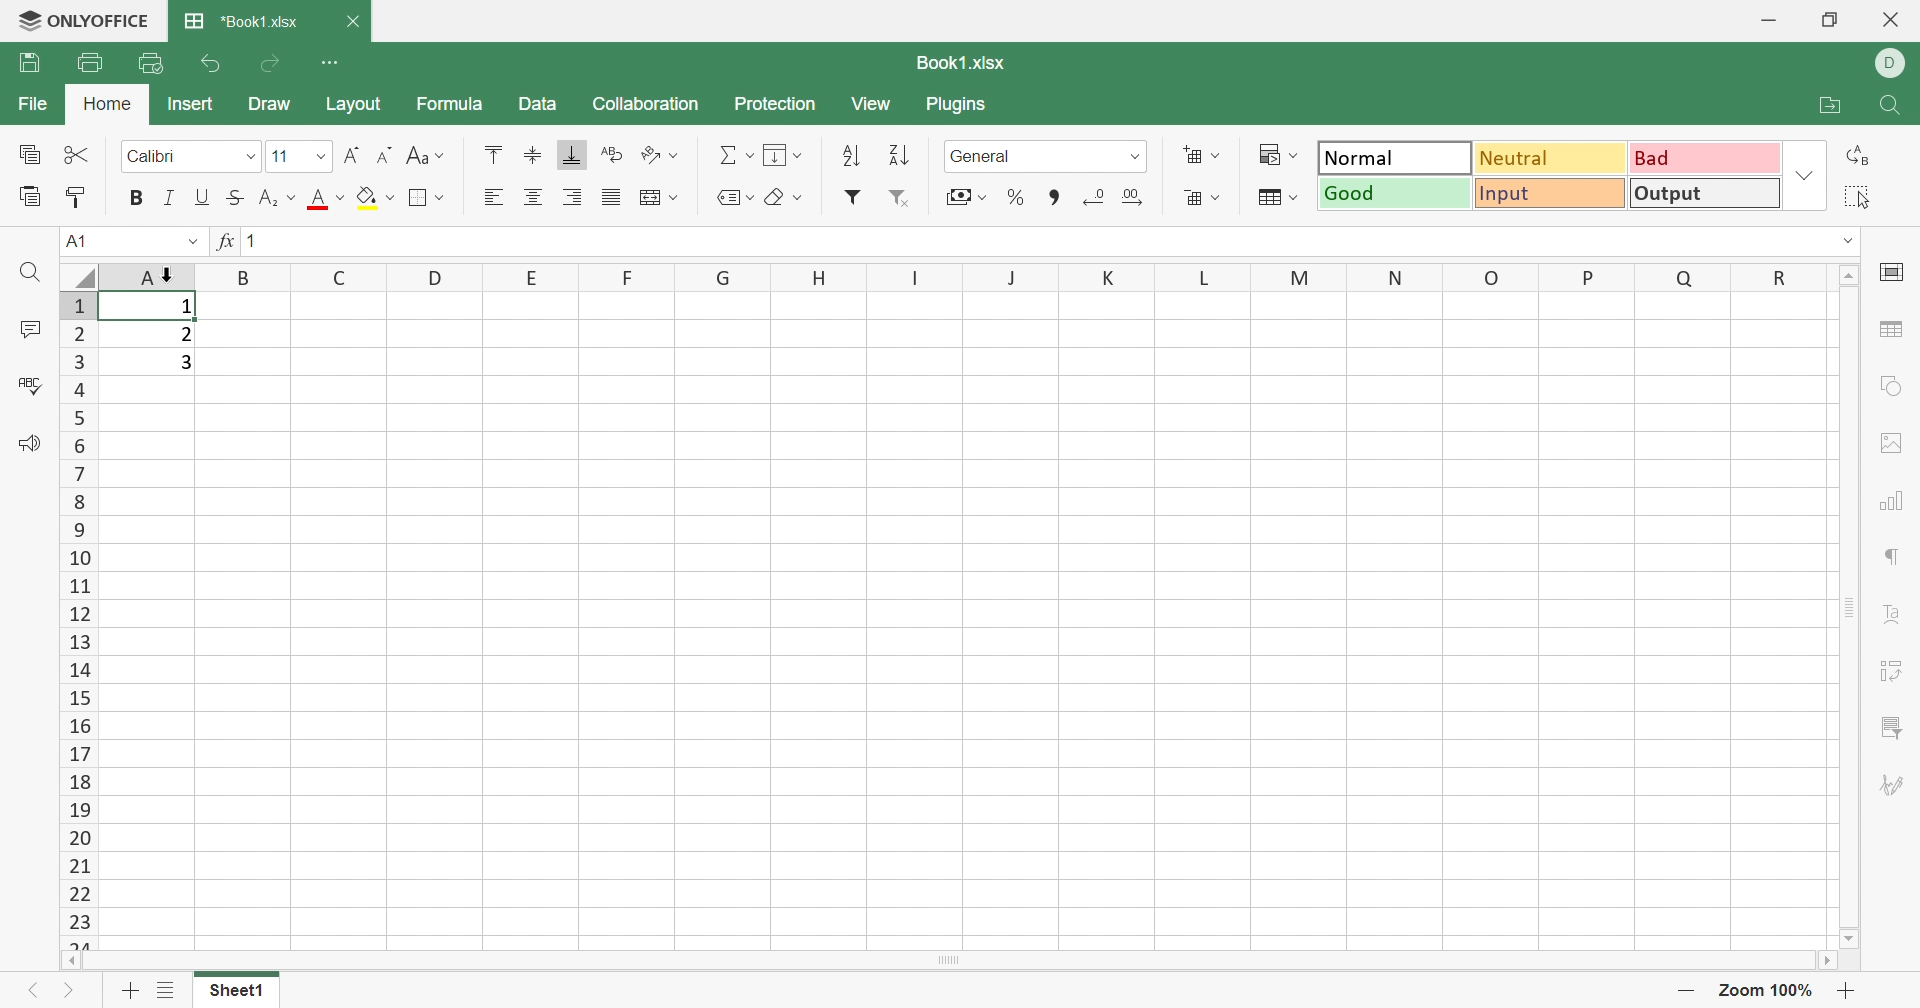 Image resolution: width=1920 pixels, height=1008 pixels. Describe the element at coordinates (1848, 994) in the screenshot. I see `Zoom out` at that location.